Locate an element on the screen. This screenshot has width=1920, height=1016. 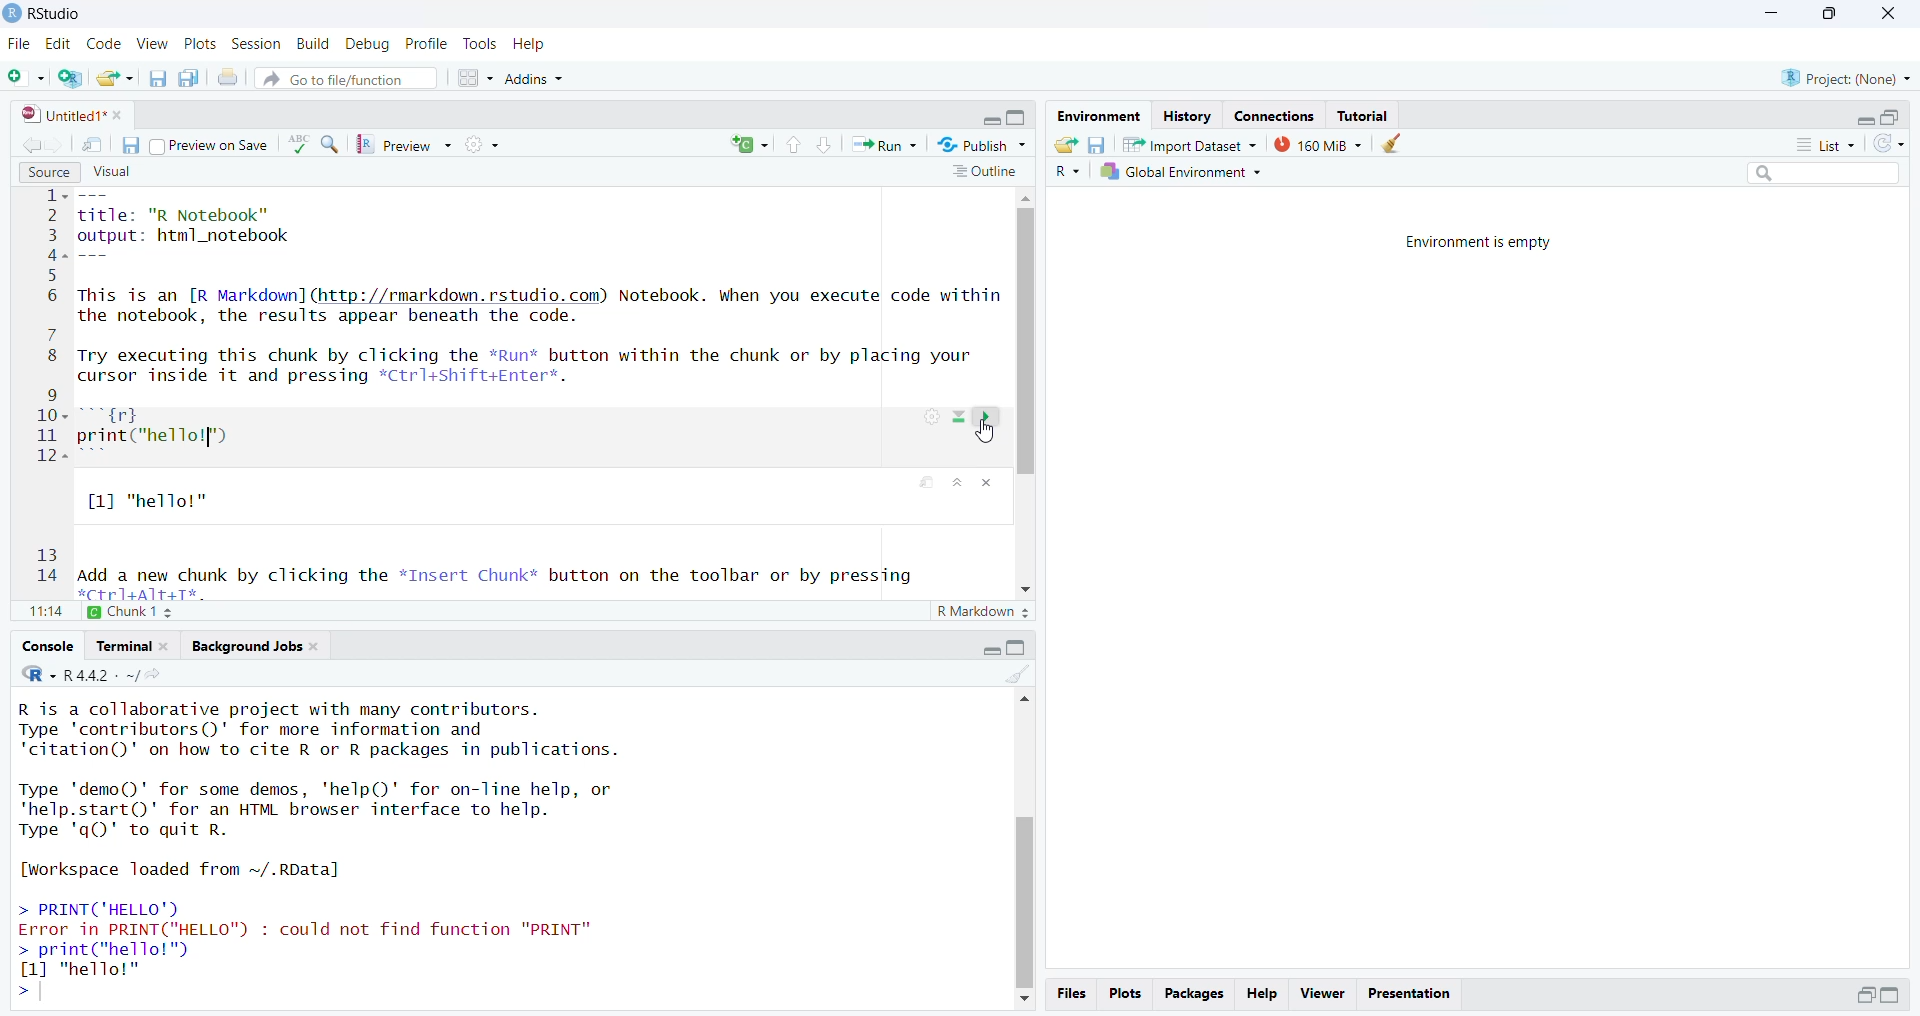
preview on save is located at coordinates (211, 147).